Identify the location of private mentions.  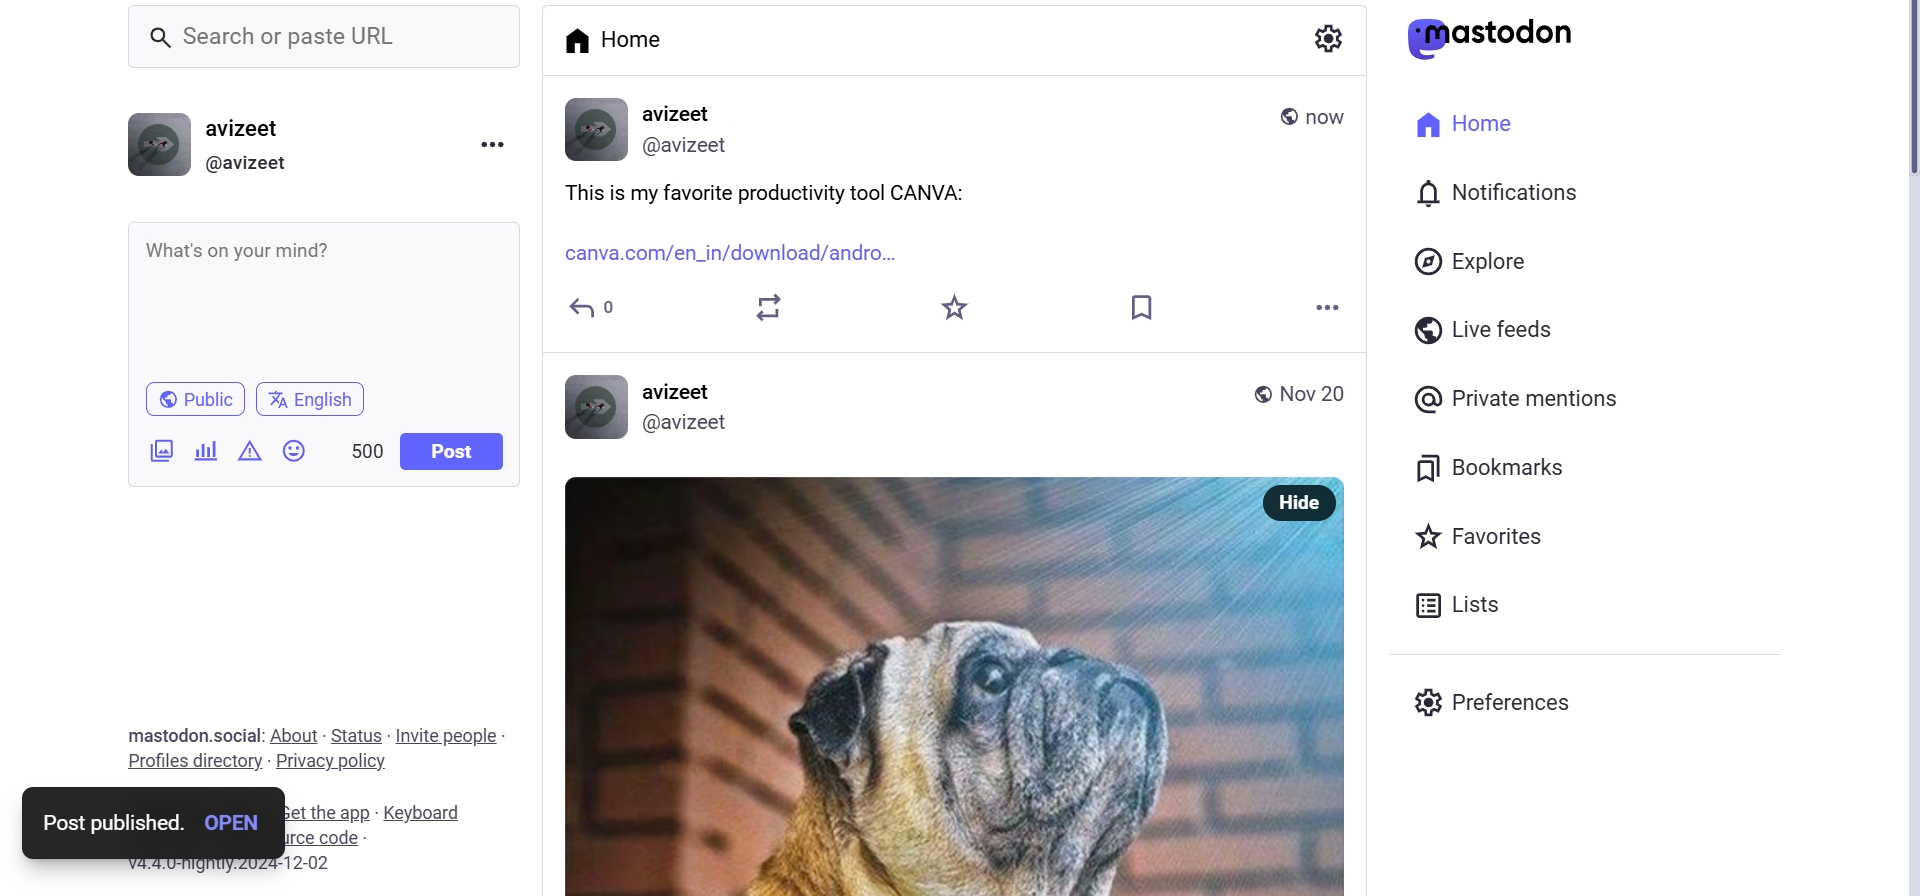
(1540, 395).